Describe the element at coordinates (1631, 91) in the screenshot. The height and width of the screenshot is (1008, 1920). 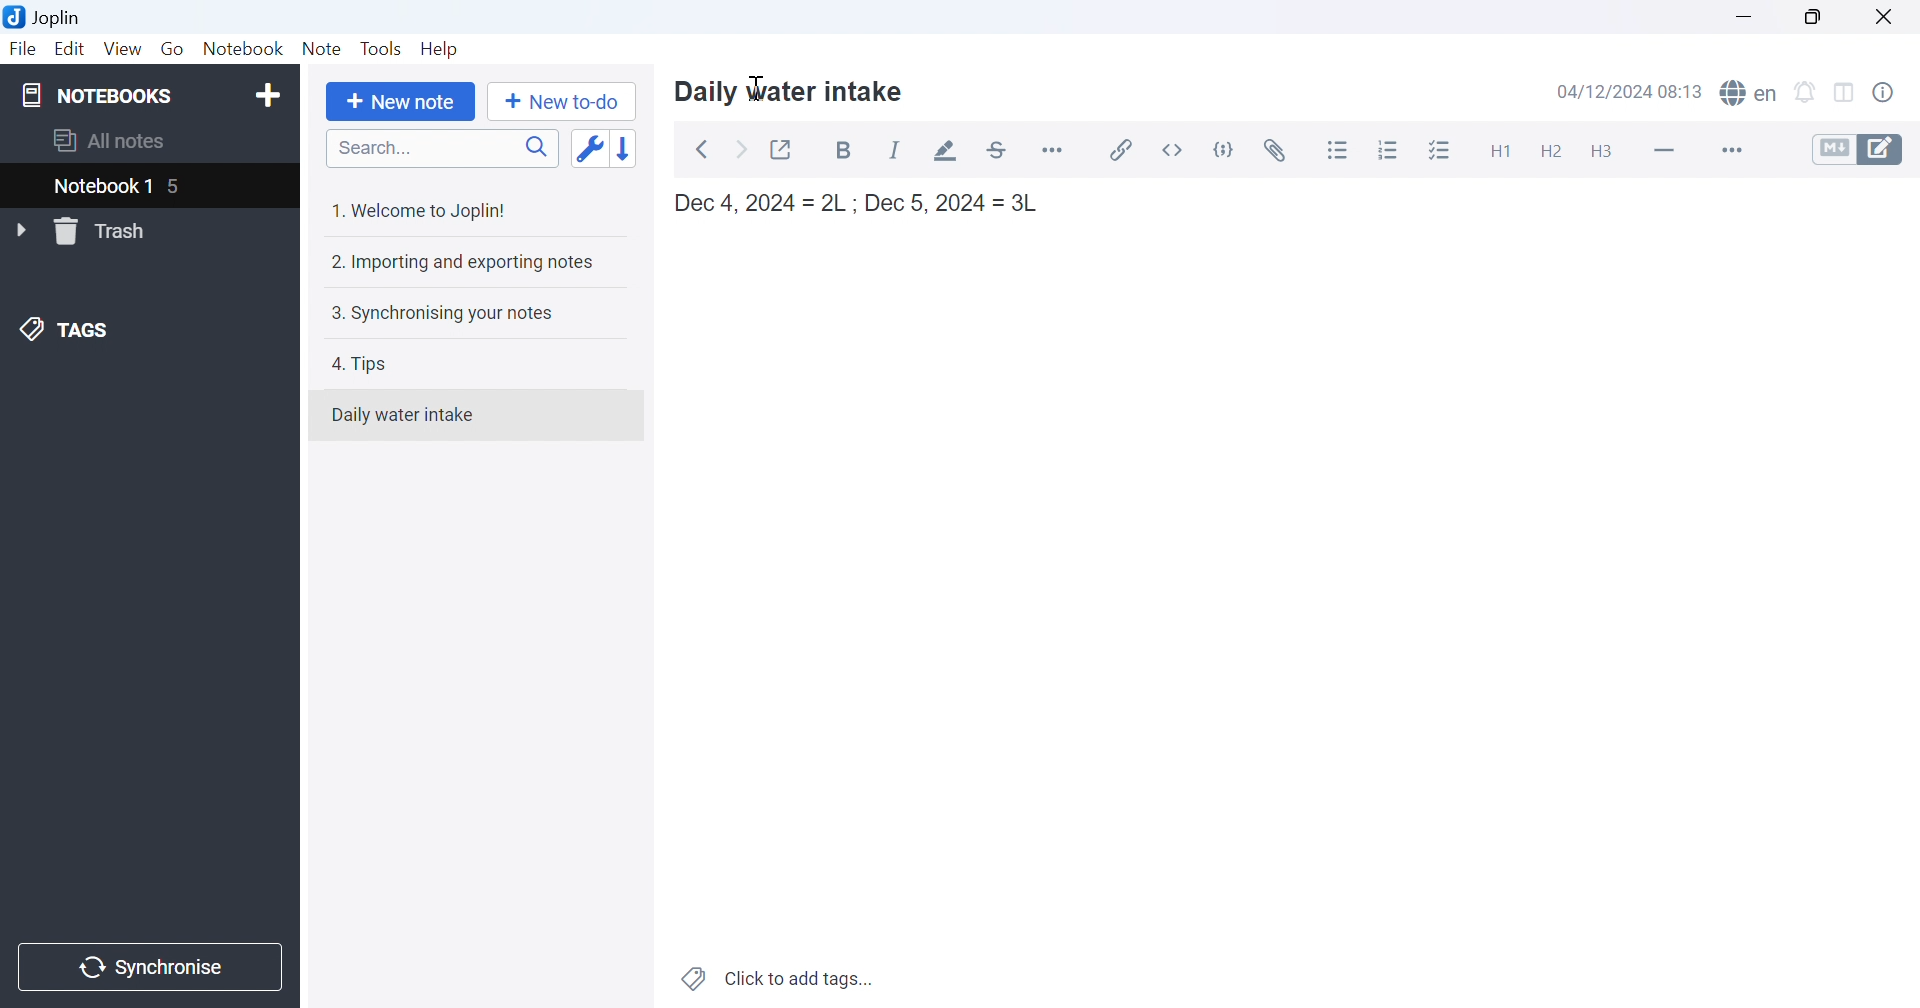
I see `04/12/2024 08:13` at that location.